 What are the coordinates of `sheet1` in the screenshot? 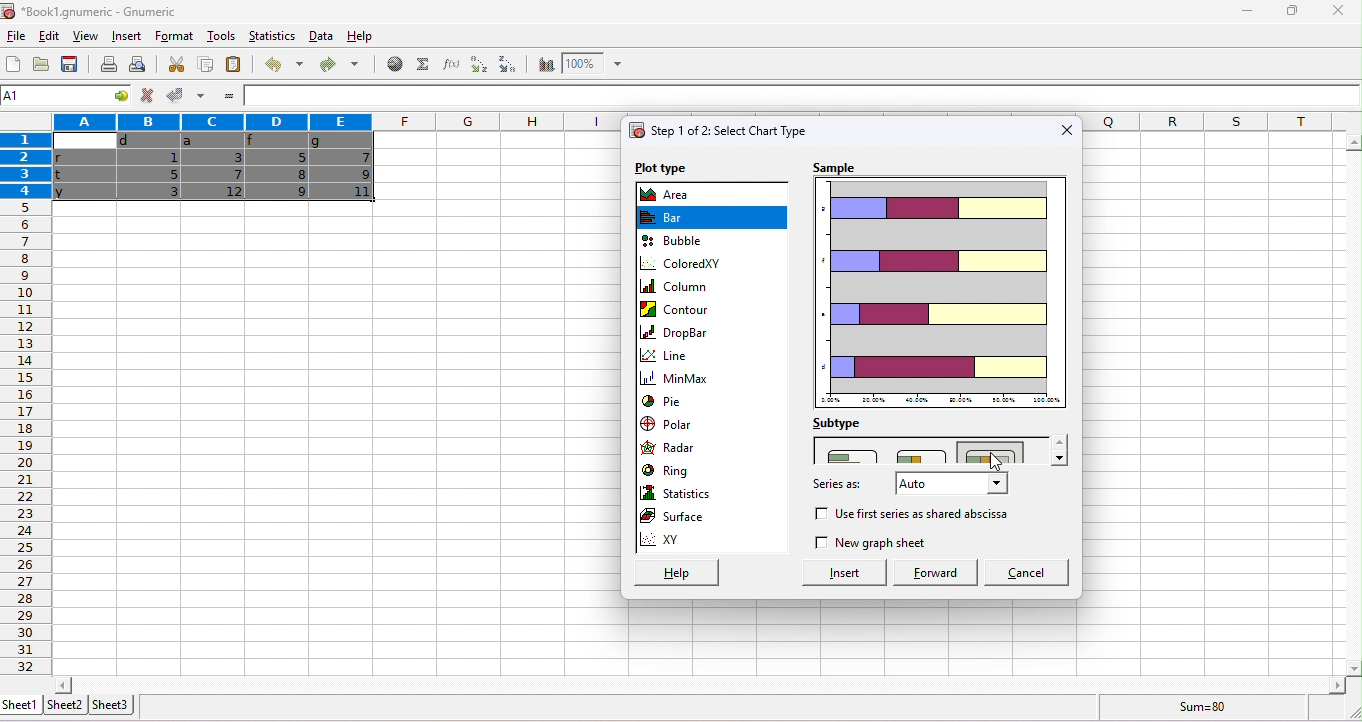 It's located at (20, 704).